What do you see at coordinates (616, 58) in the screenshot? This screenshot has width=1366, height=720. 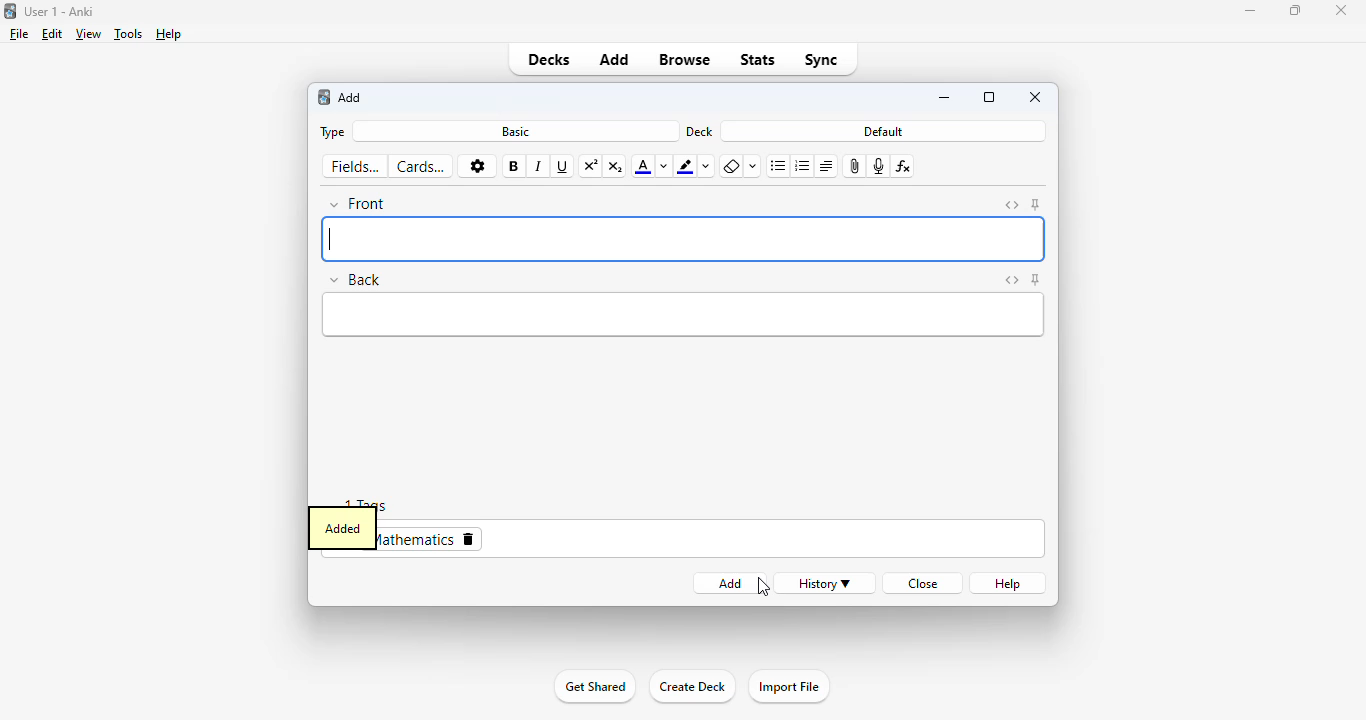 I see `add` at bounding box center [616, 58].